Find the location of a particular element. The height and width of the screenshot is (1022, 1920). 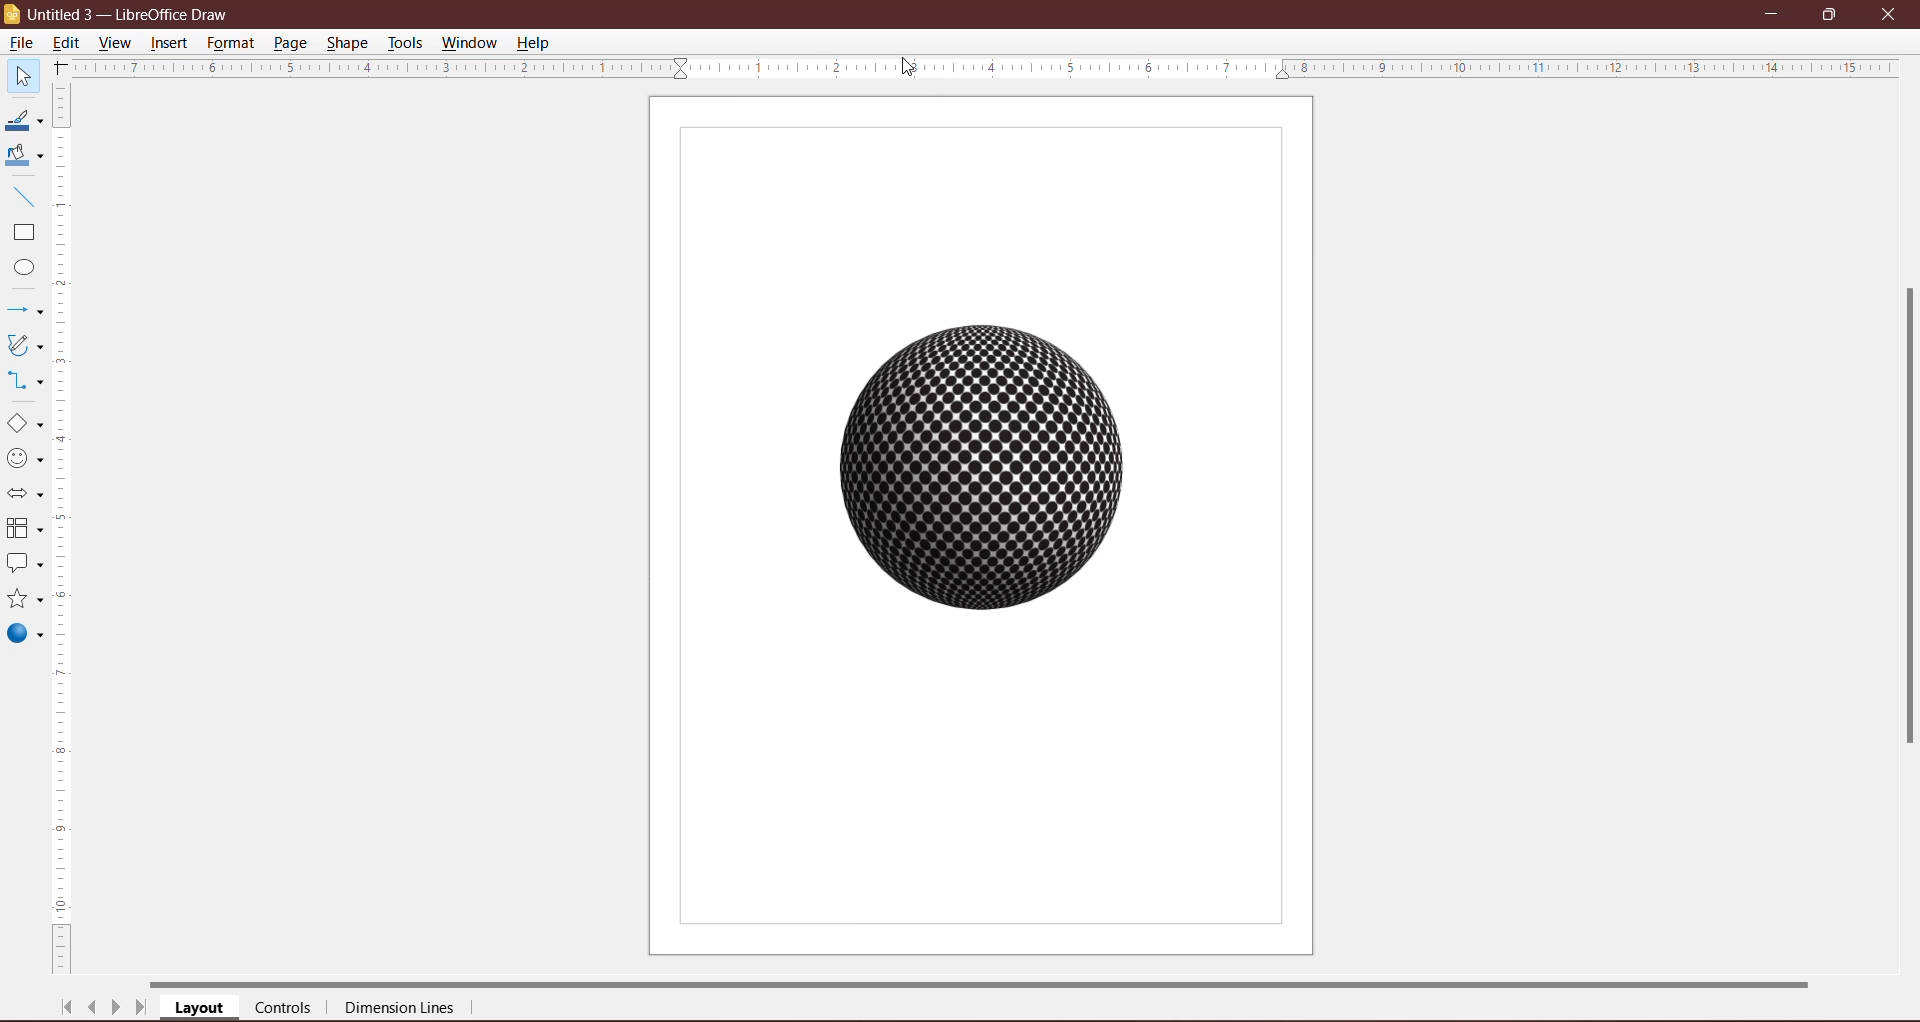

Layout is located at coordinates (201, 1009).